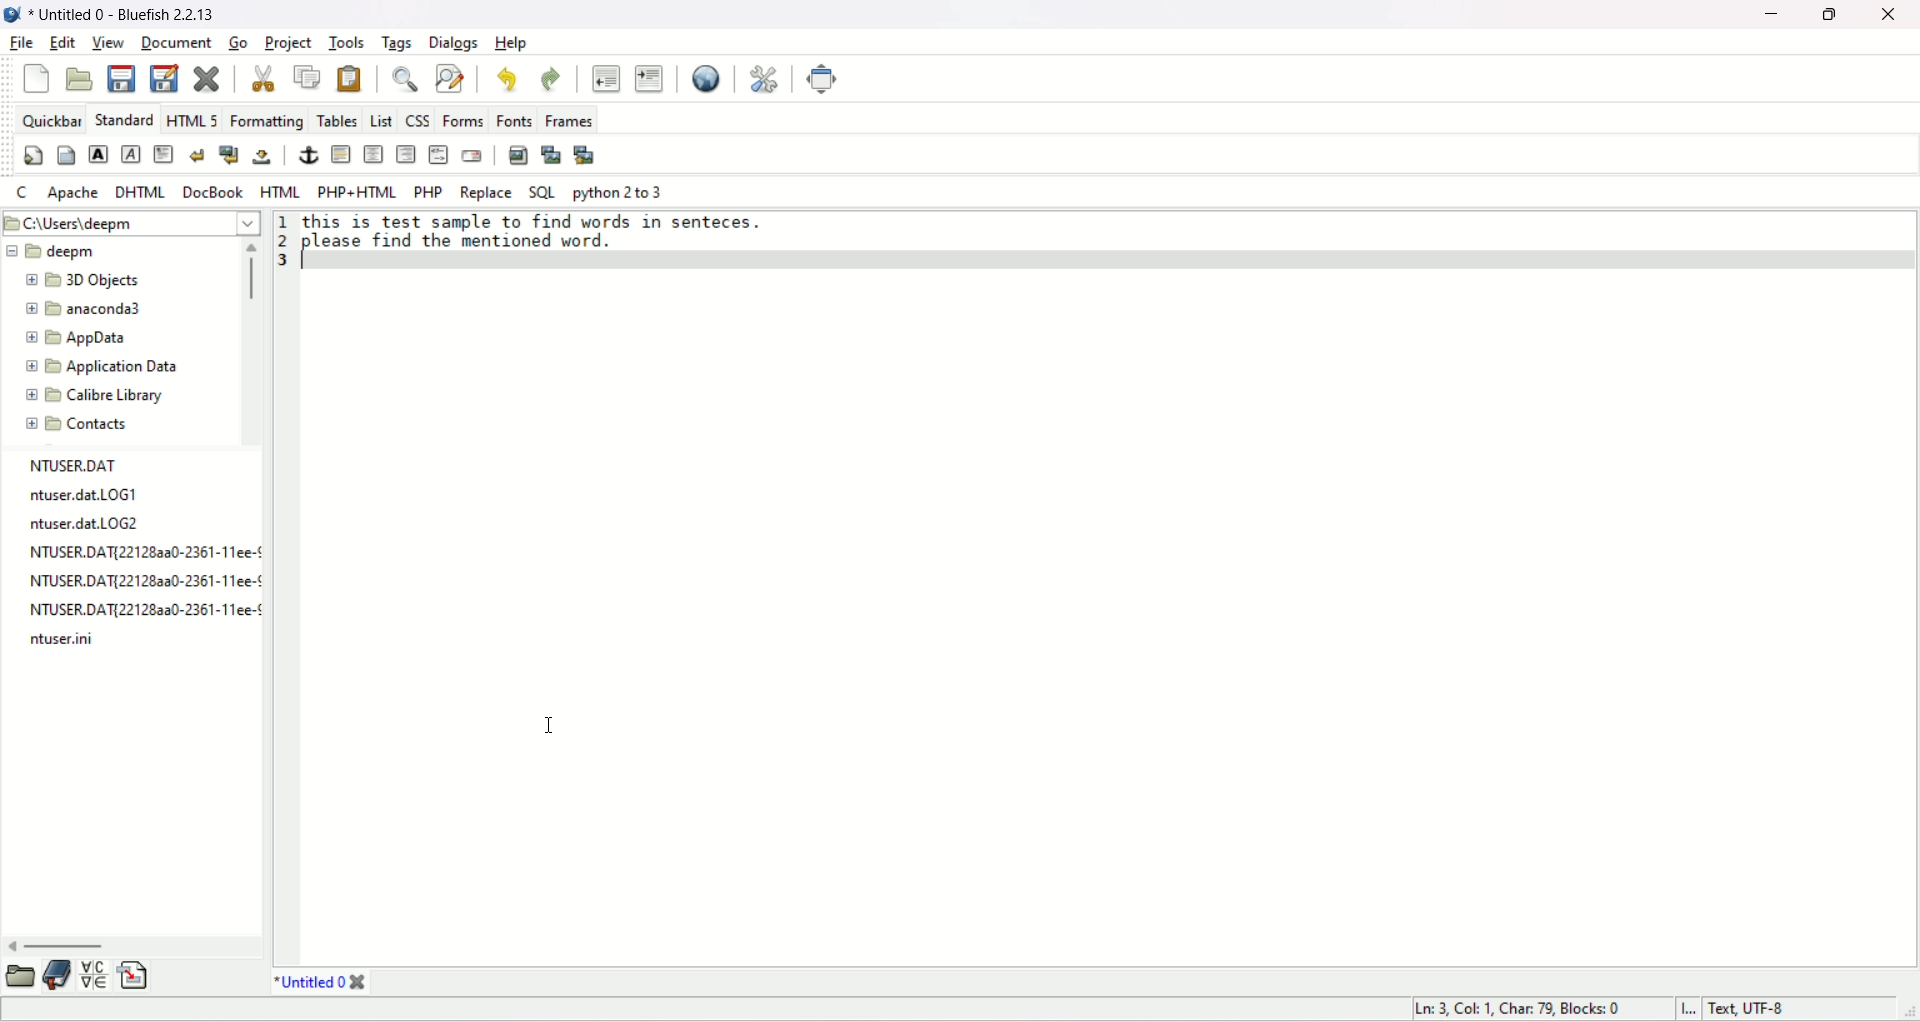  Describe the element at coordinates (304, 76) in the screenshot. I see `copy` at that location.